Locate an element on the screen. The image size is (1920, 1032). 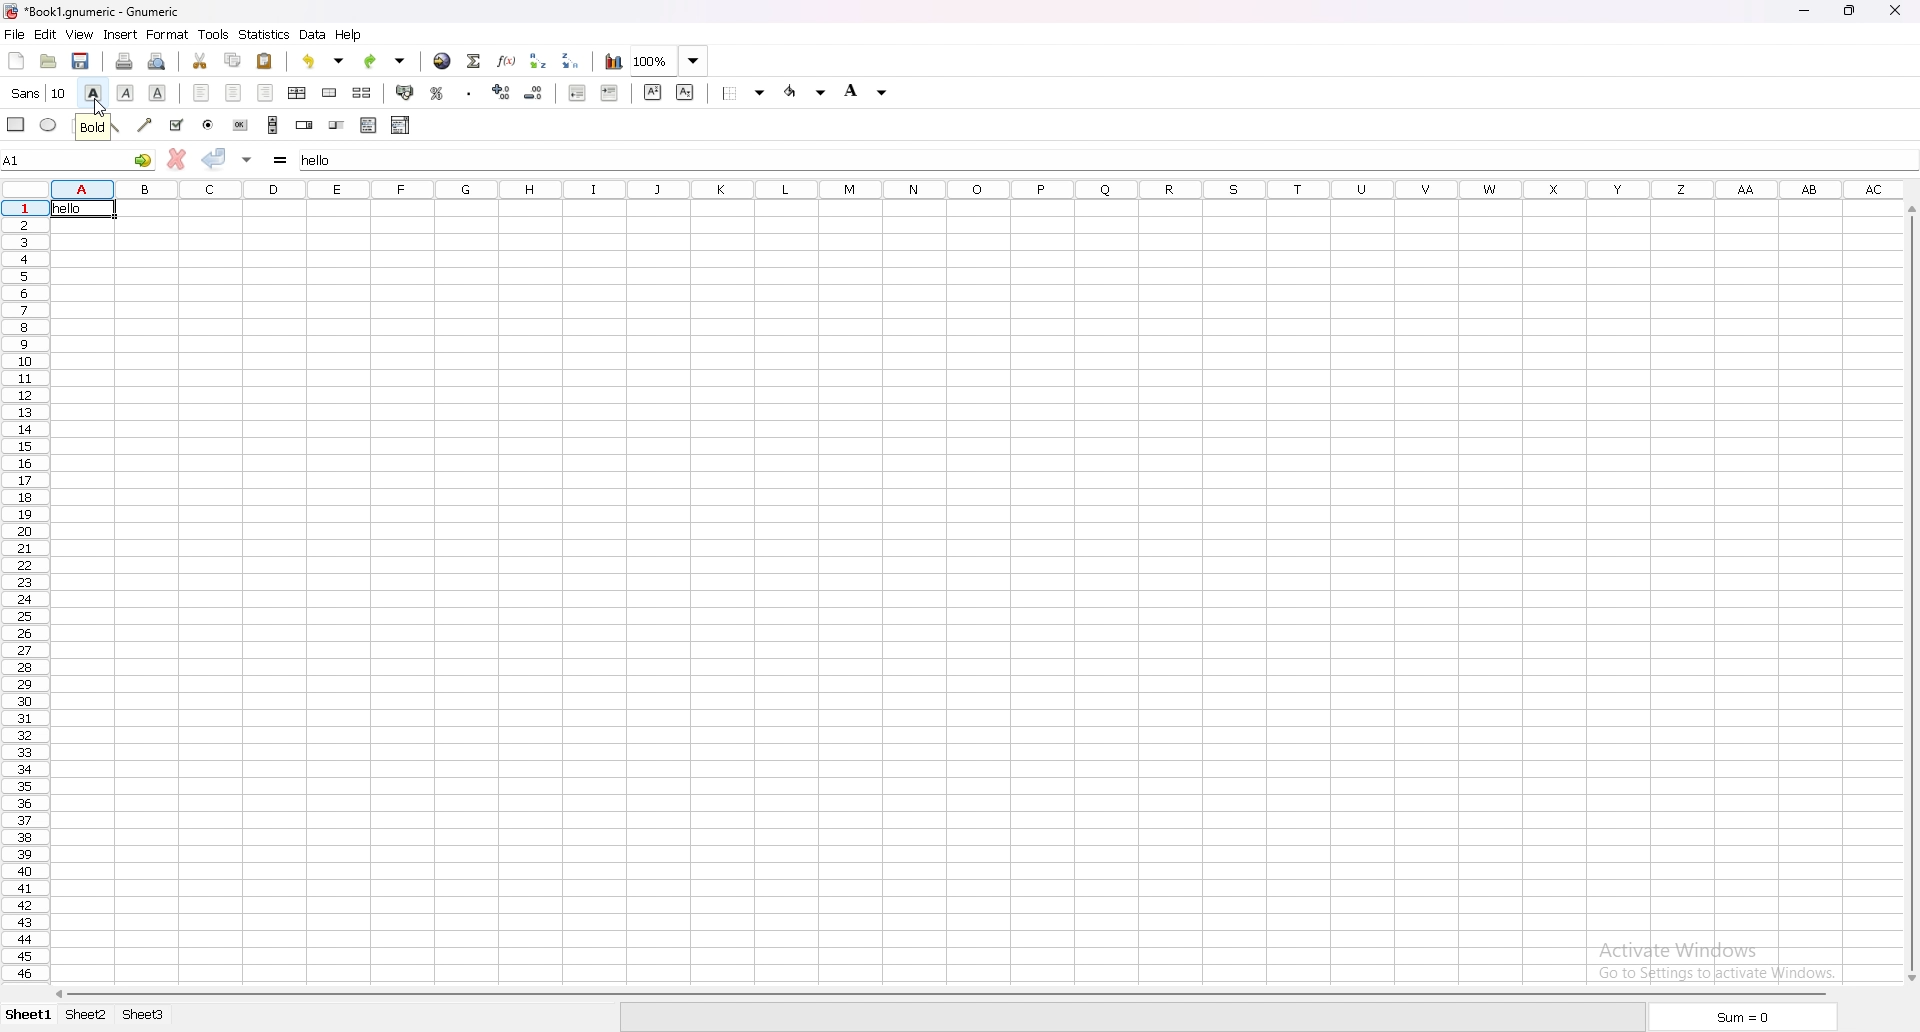
checkbox is located at coordinates (178, 126).